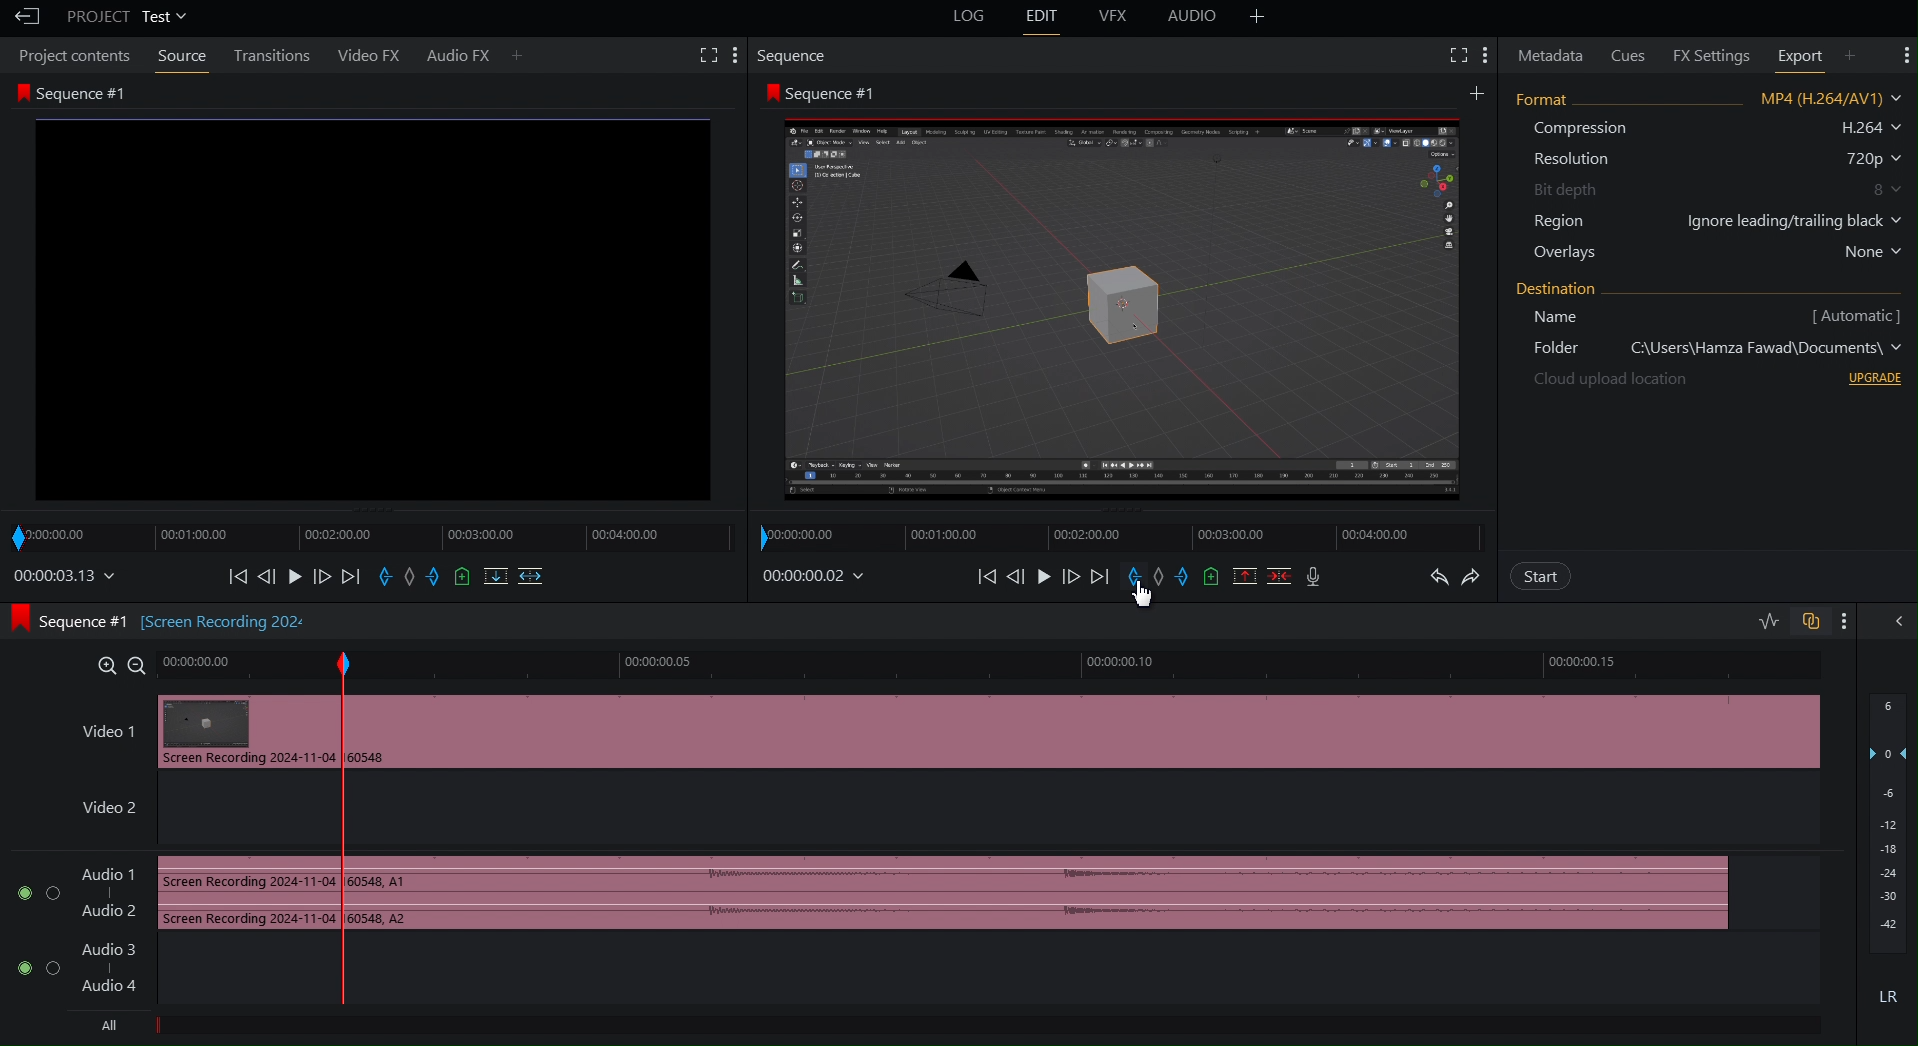  What do you see at coordinates (1318, 578) in the screenshot?
I see `Mic` at bounding box center [1318, 578].